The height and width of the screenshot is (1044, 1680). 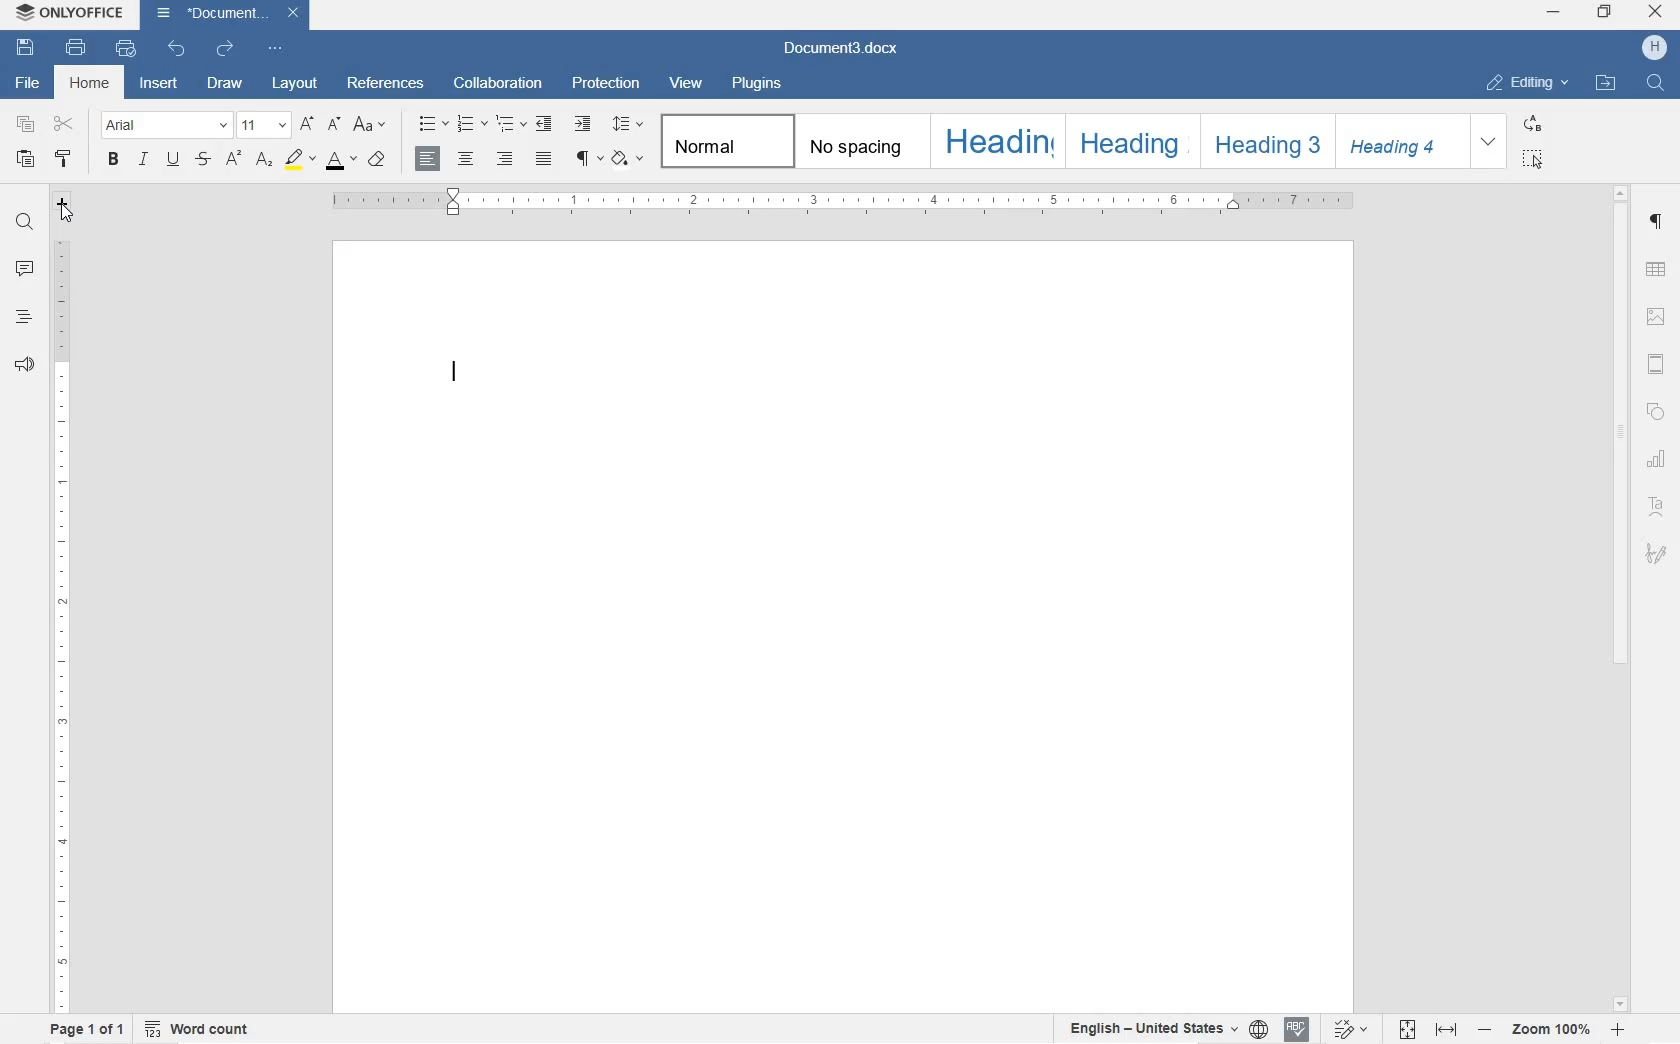 I want to click on BULLET, so click(x=429, y=125).